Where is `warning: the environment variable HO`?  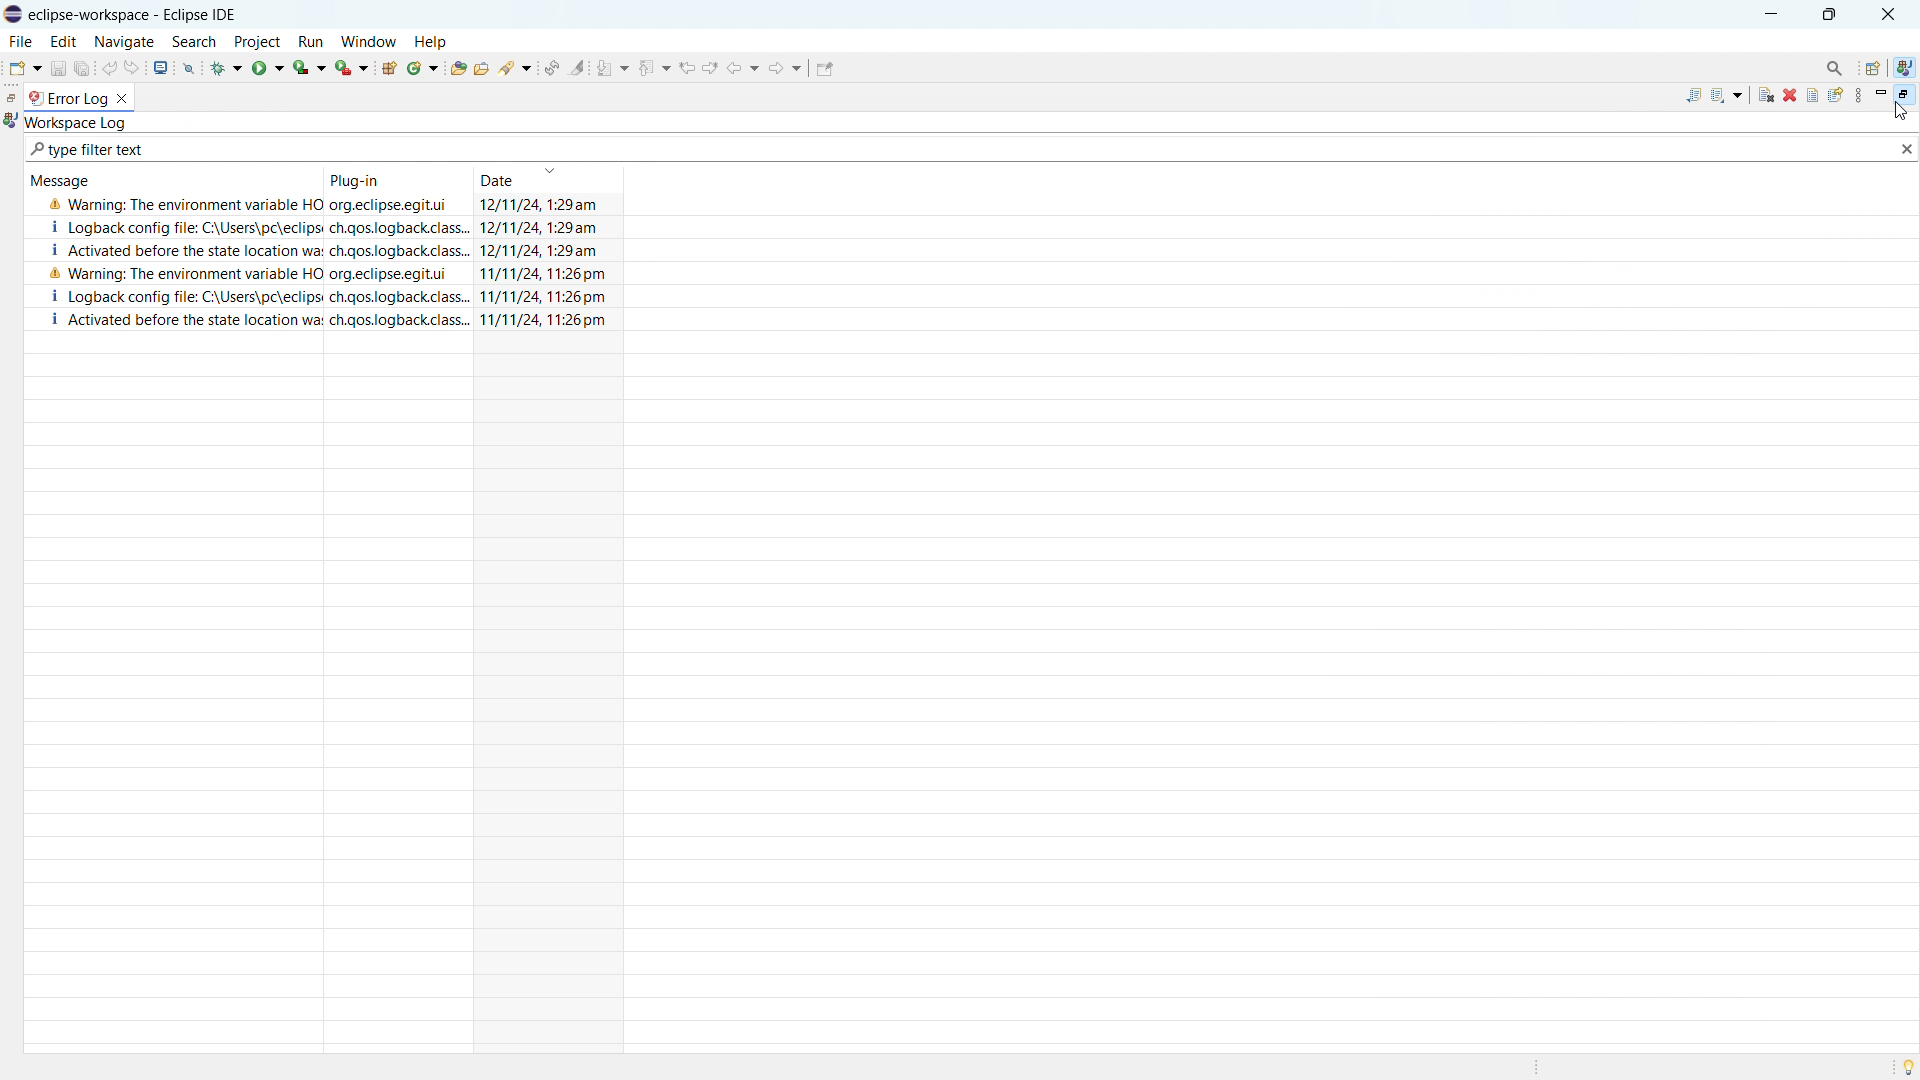 warning: the environment variable HO is located at coordinates (184, 204).